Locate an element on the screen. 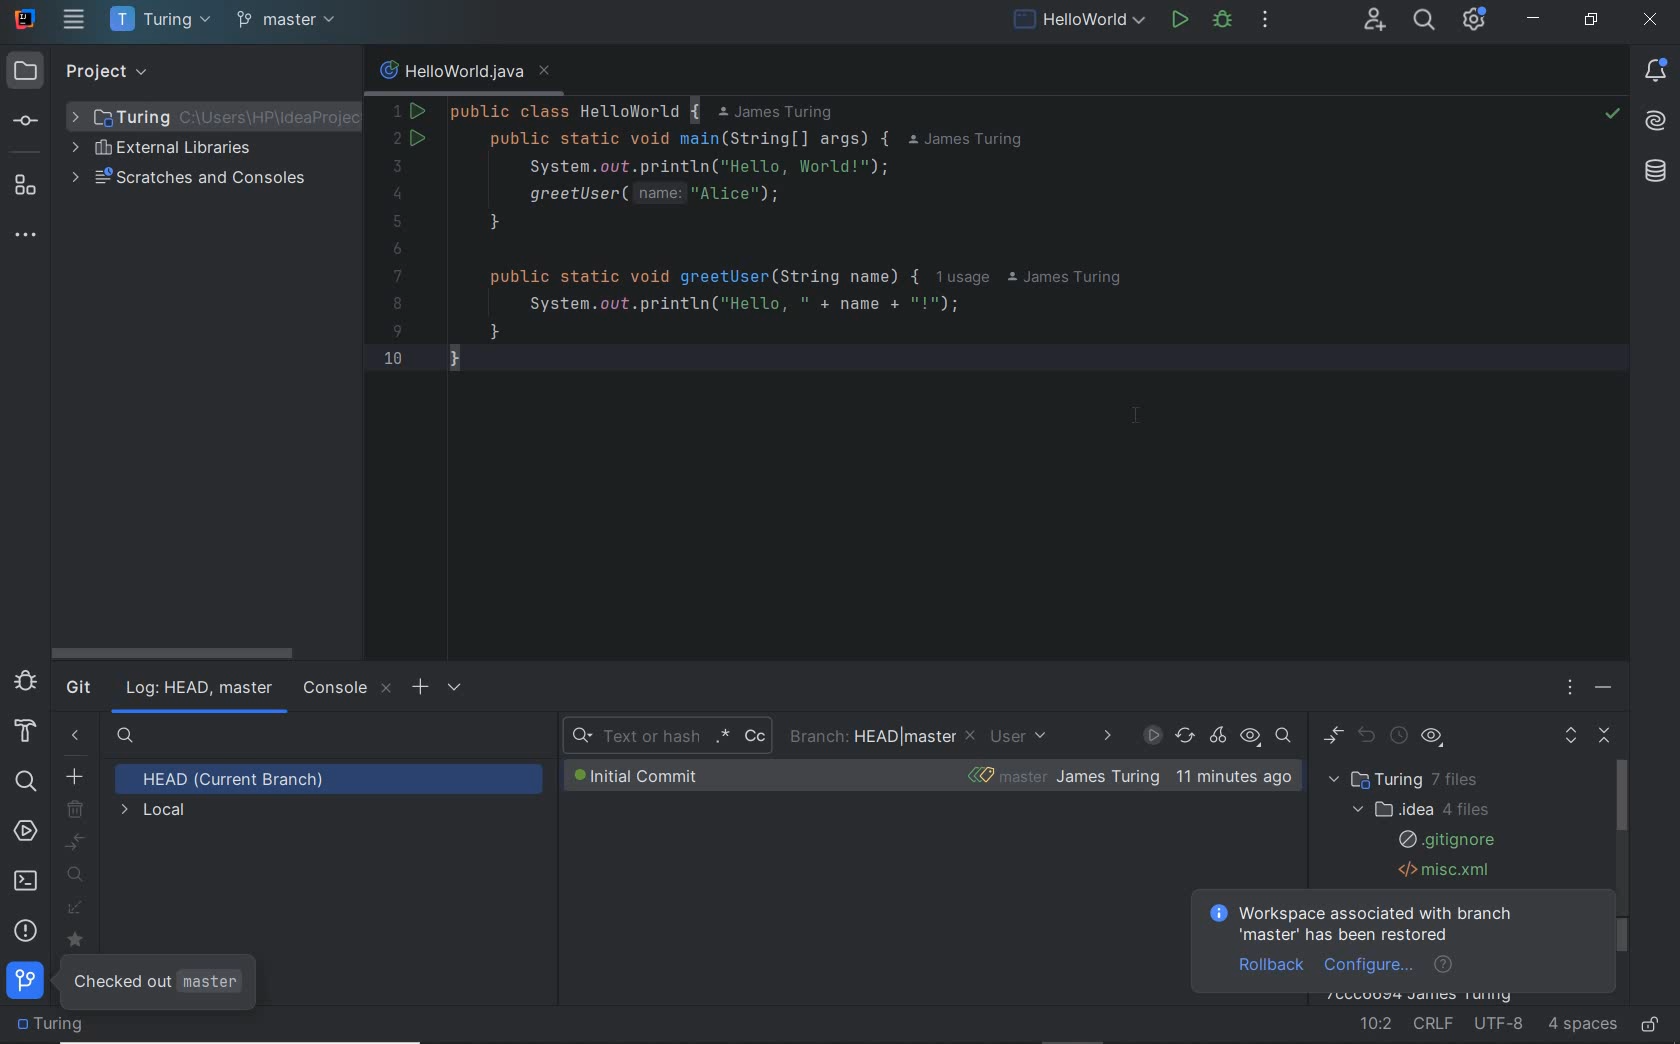 This screenshot has height=1044, width=1680. Workspace associated with branch 'master' has been restored is located at coordinates (1374, 921).